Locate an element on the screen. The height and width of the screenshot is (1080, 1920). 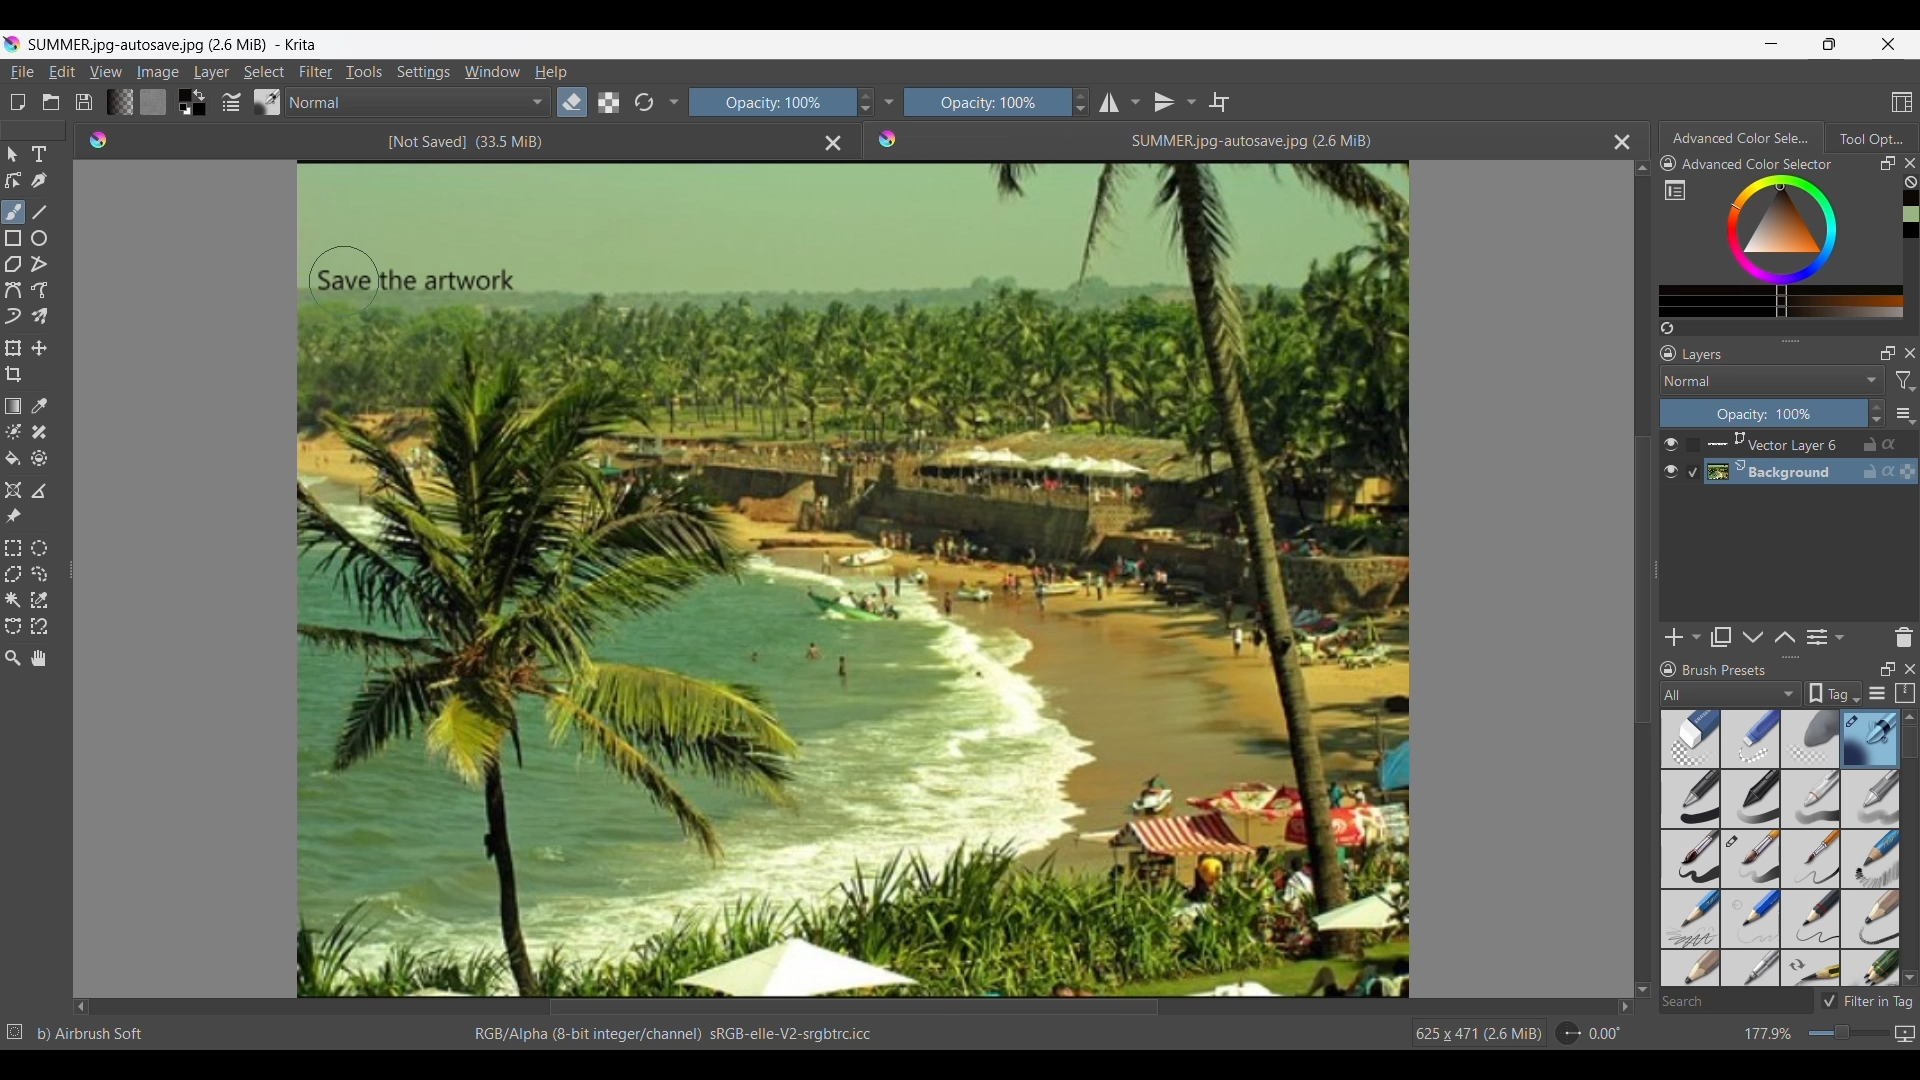
Edit brush settings is located at coordinates (231, 102).